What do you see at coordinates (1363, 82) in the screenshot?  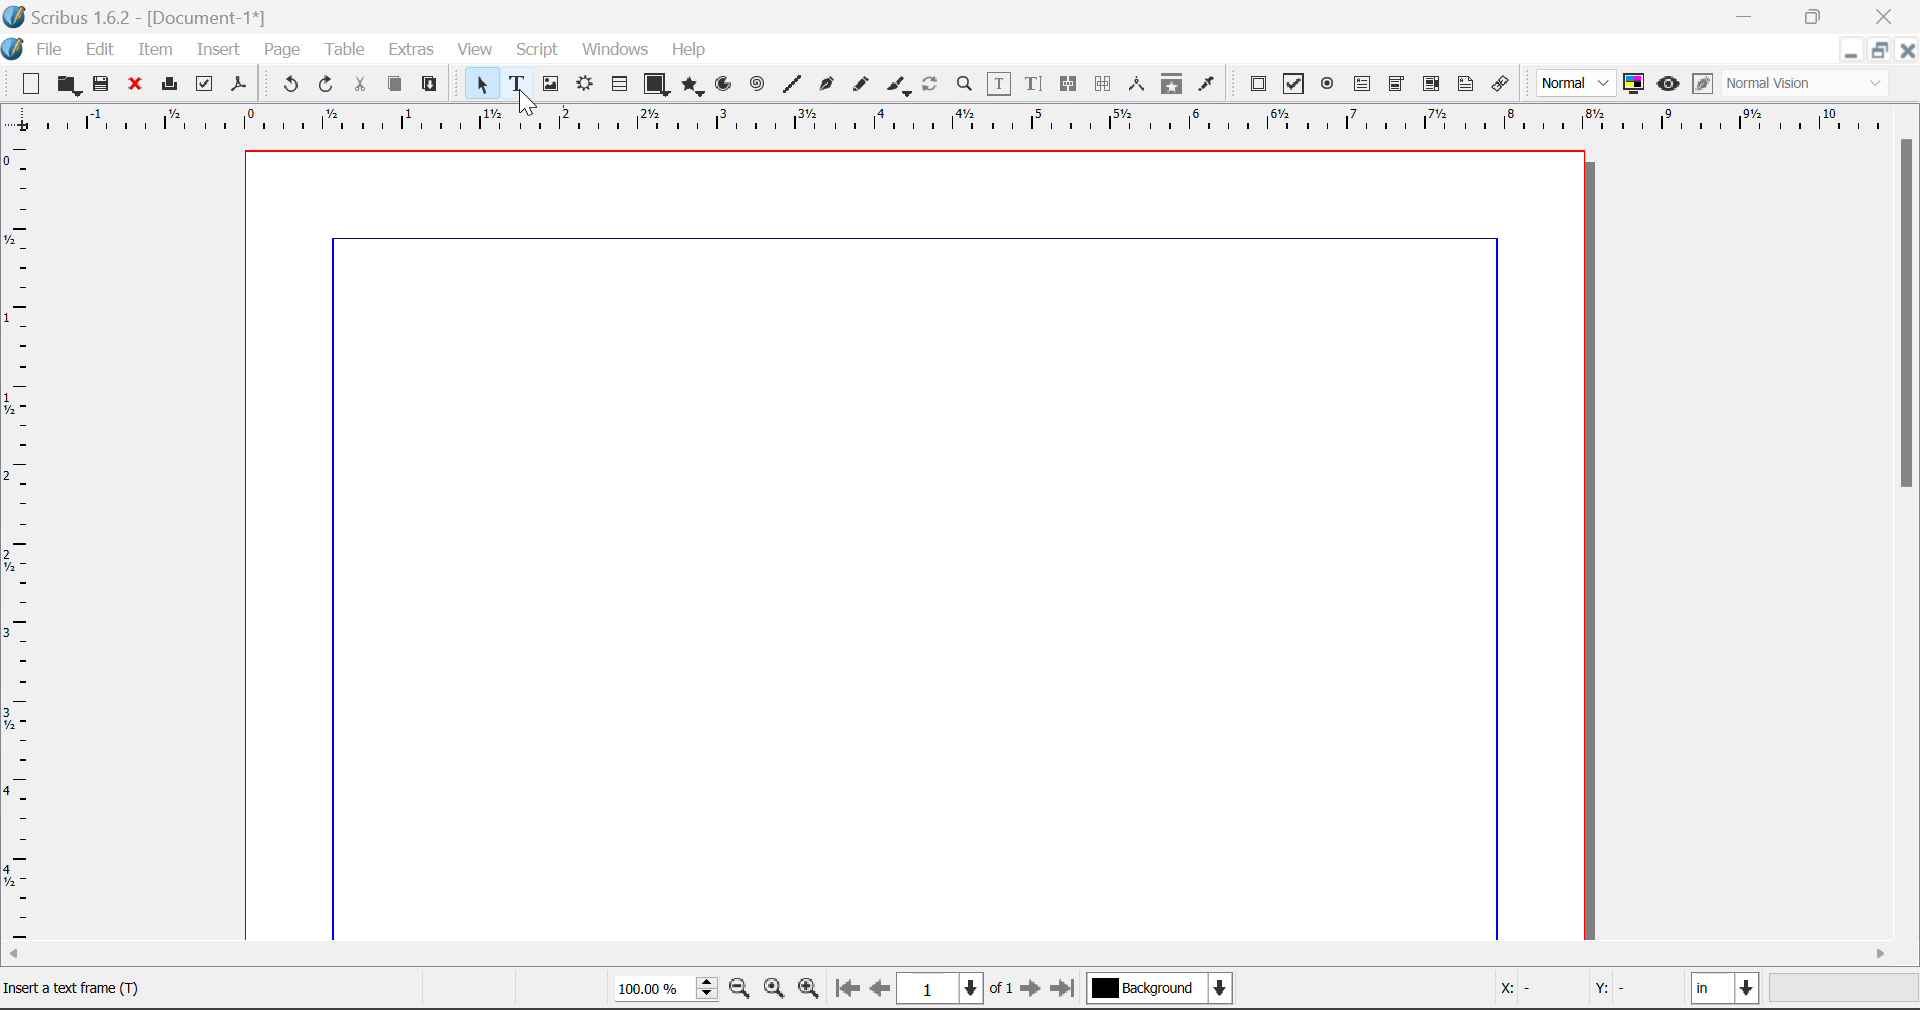 I see `Pdf Text Field` at bounding box center [1363, 82].